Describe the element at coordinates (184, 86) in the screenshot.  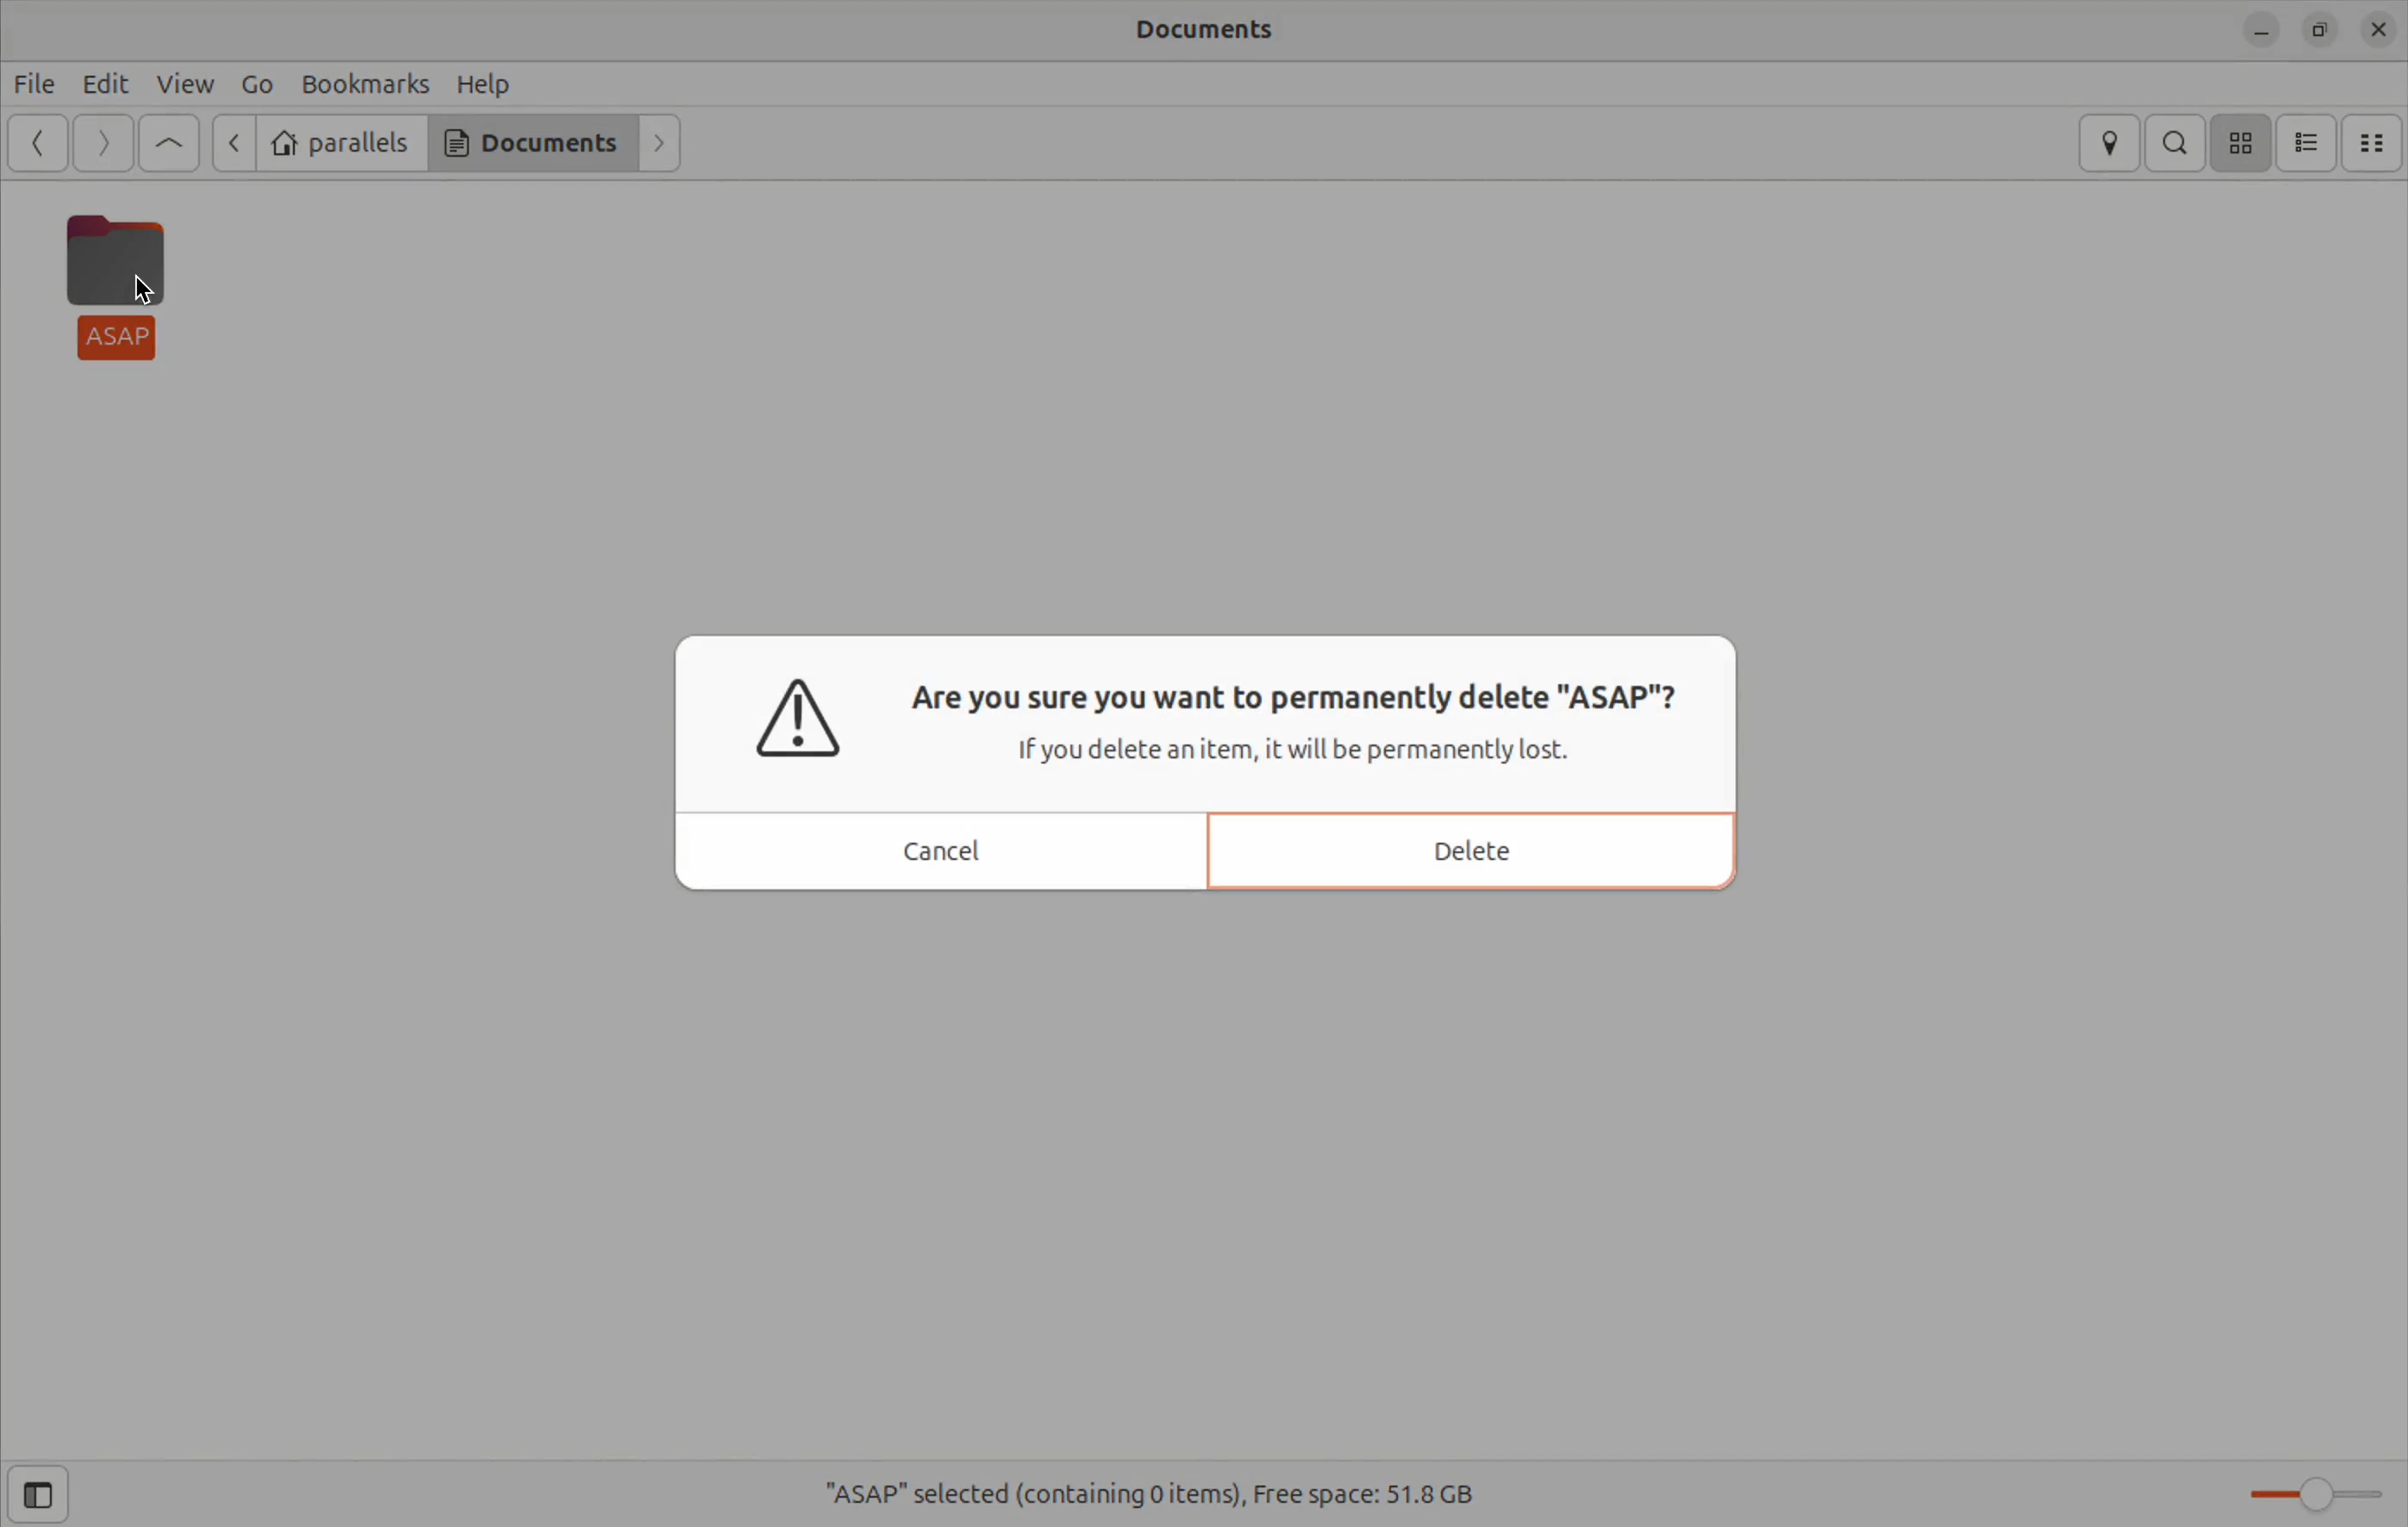
I see `View` at that location.